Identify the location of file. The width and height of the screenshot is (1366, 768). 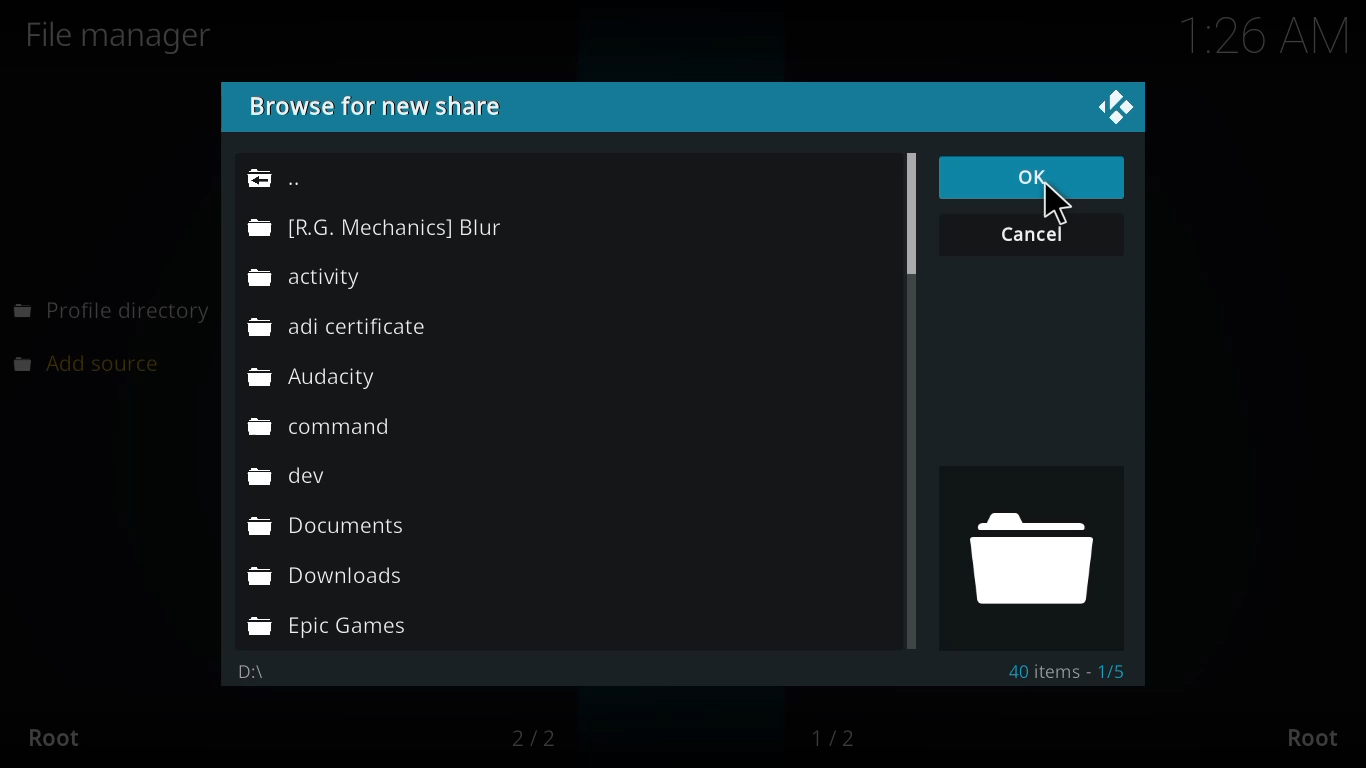
(376, 229).